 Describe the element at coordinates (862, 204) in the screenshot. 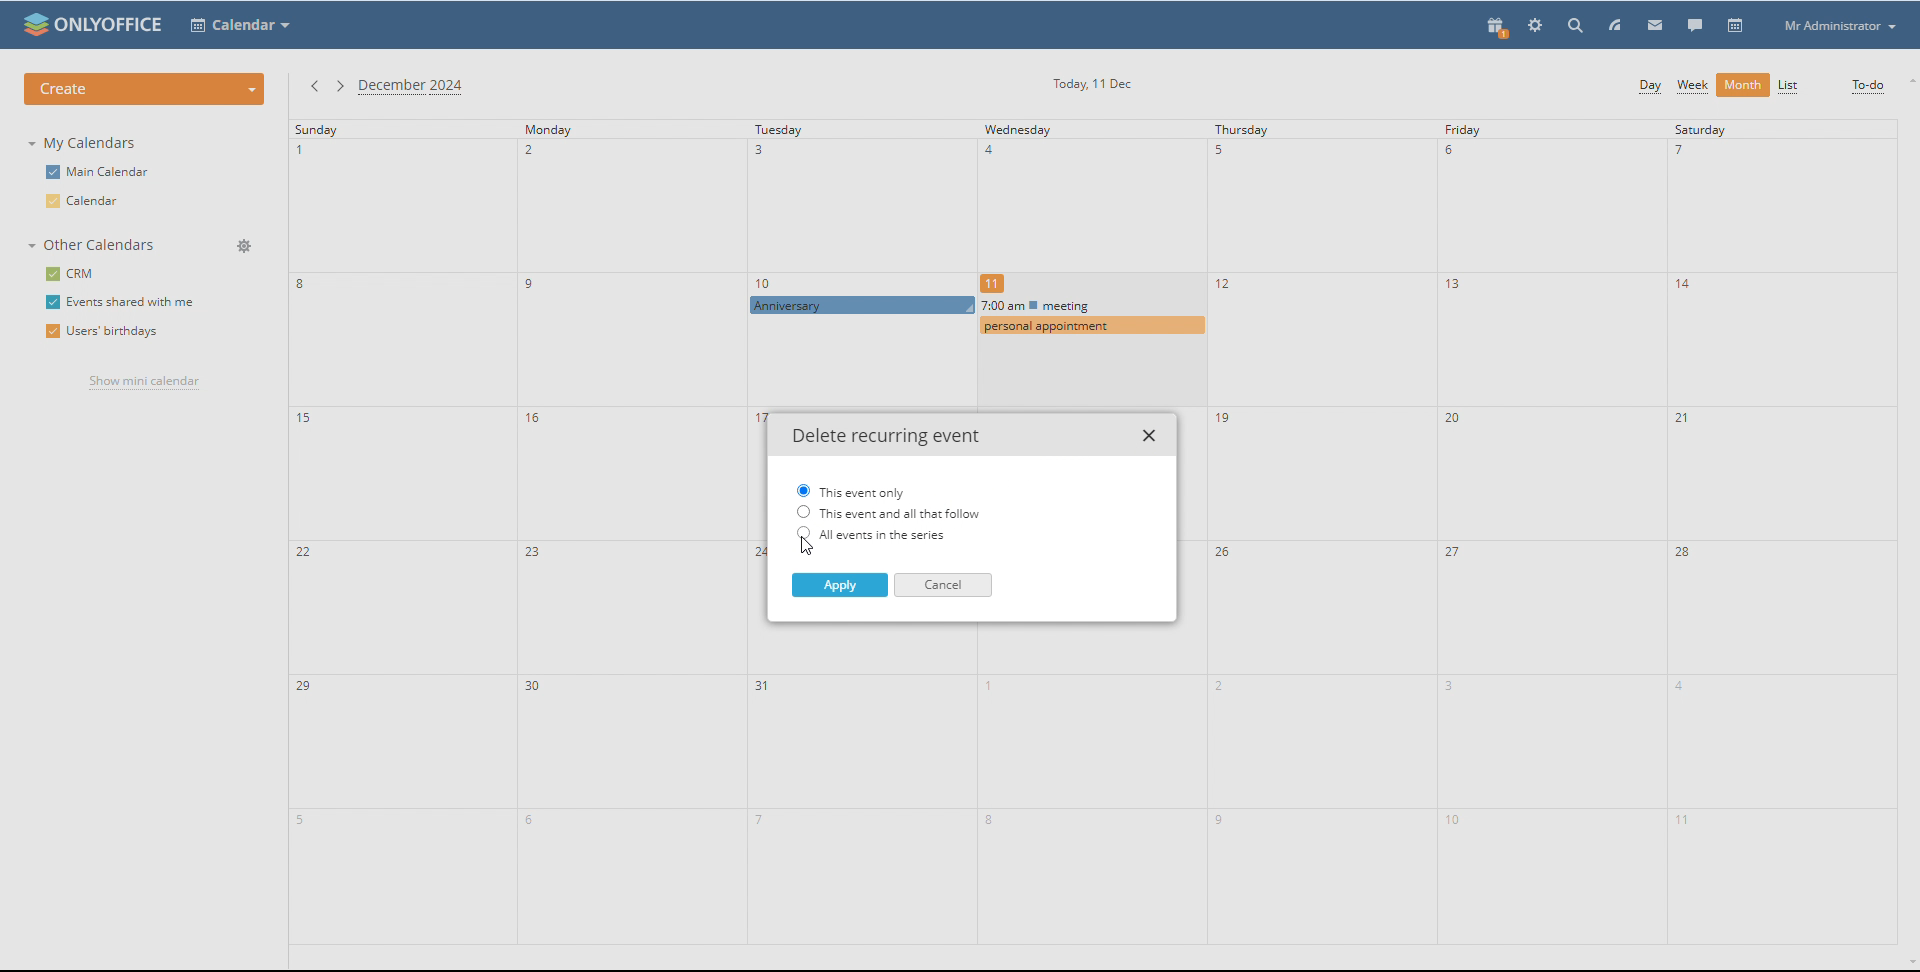

I see `Tuesday` at that location.